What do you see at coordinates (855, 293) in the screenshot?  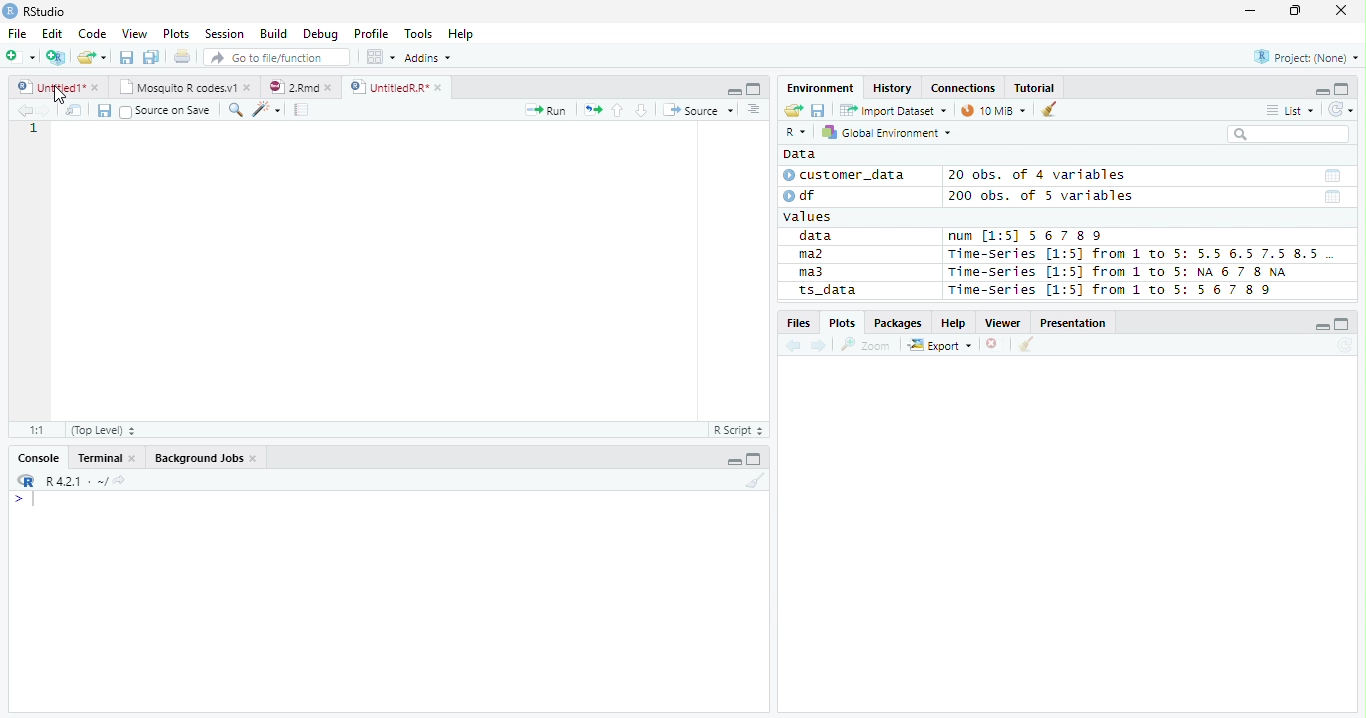 I see `ts_data` at bounding box center [855, 293].